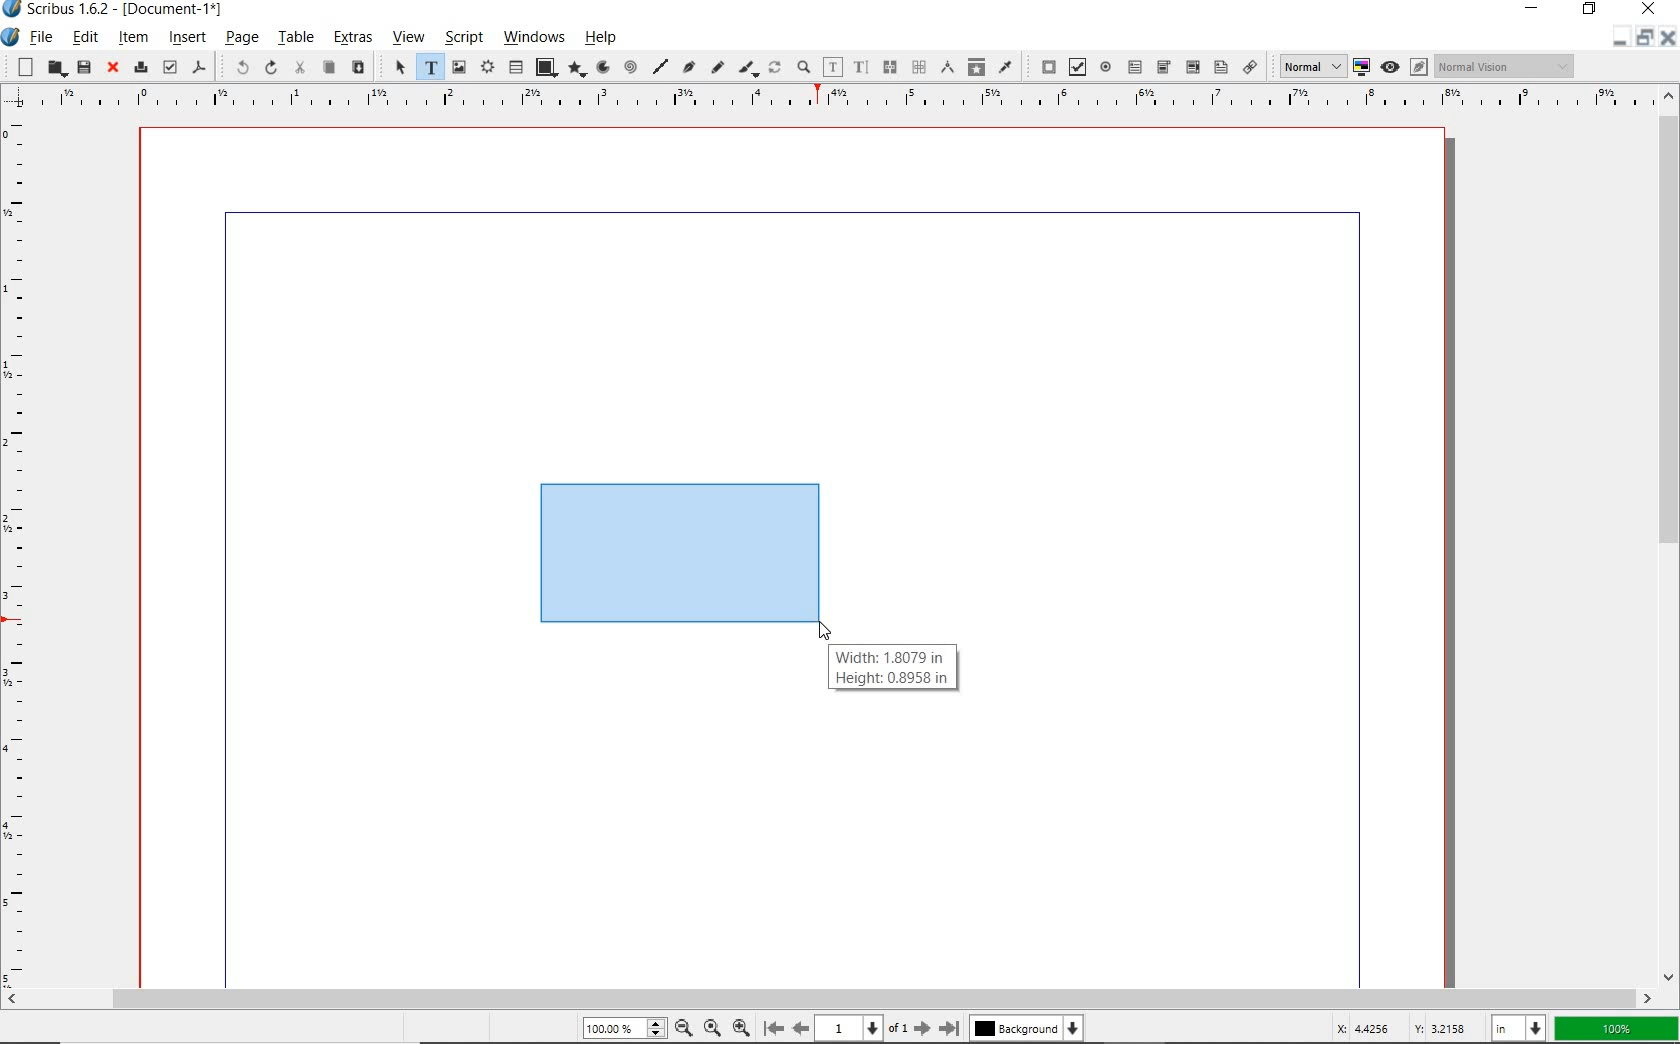 This screenshot has height=1044, width=1680. I want to click on line, so click(660, 65).